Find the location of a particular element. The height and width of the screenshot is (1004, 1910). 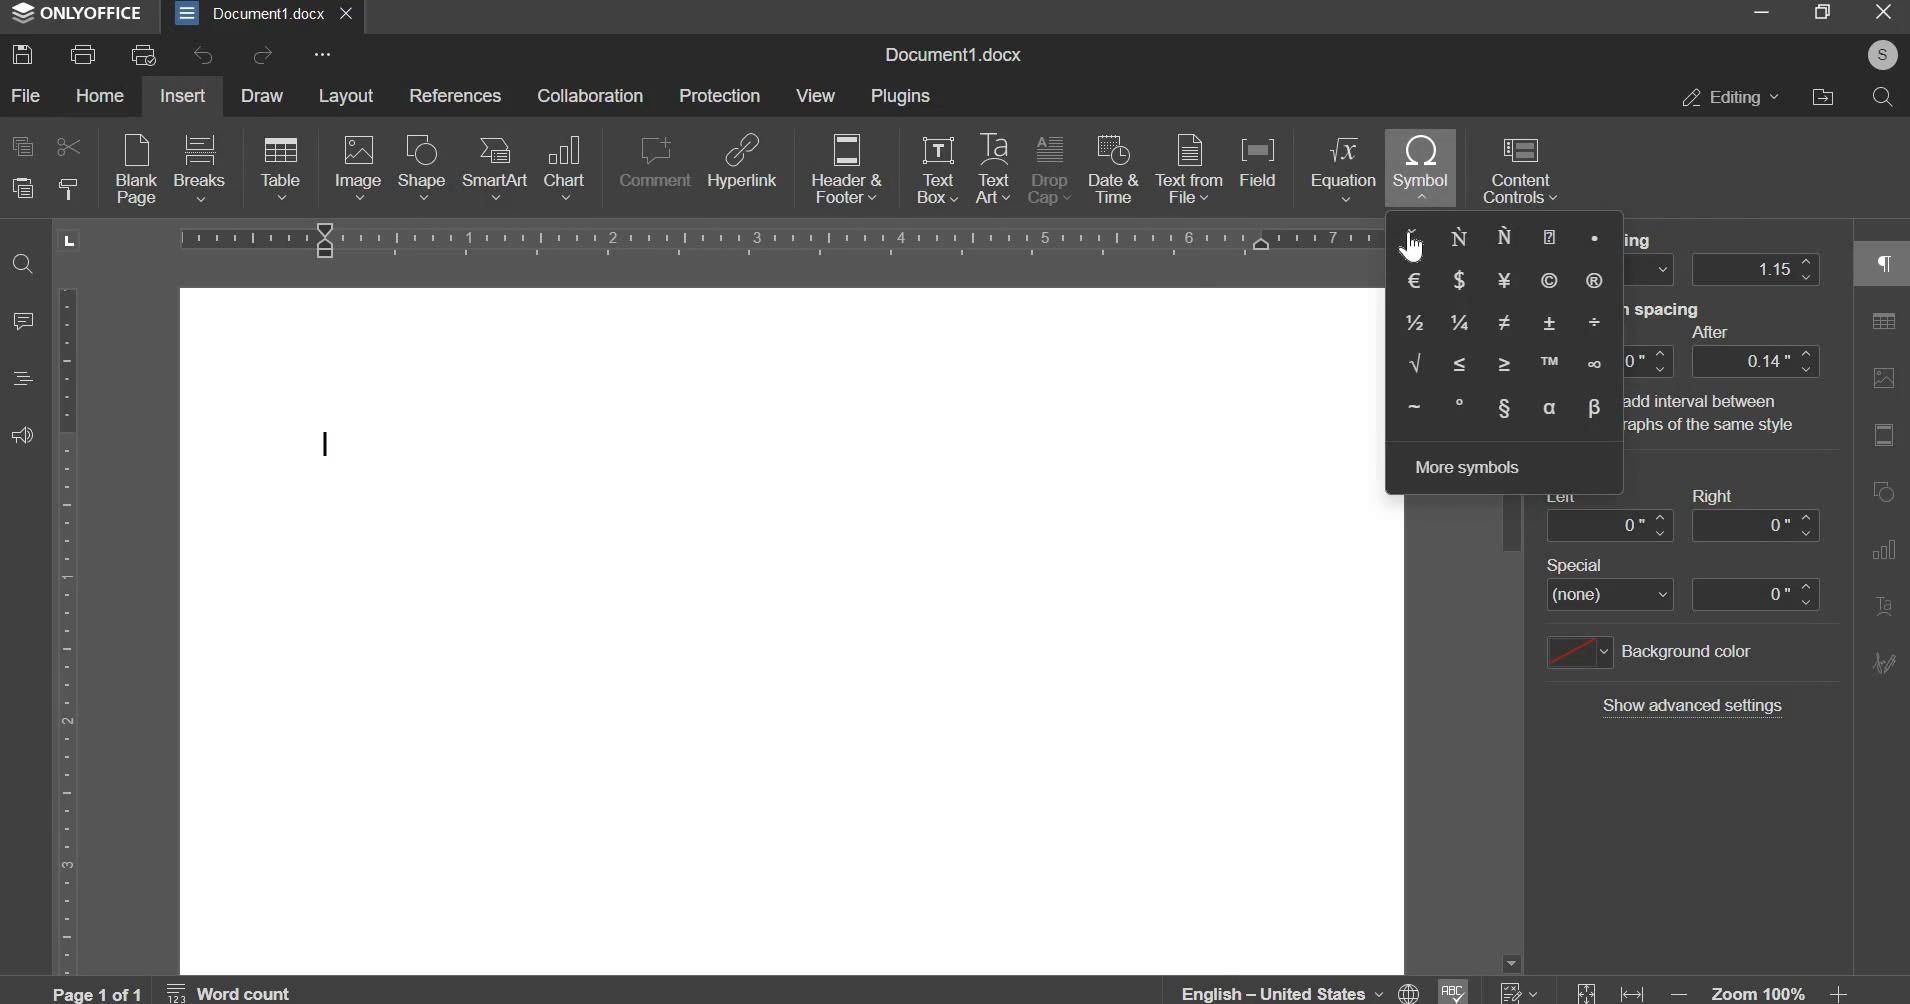

zoom is located at coordinates (1761, 993).